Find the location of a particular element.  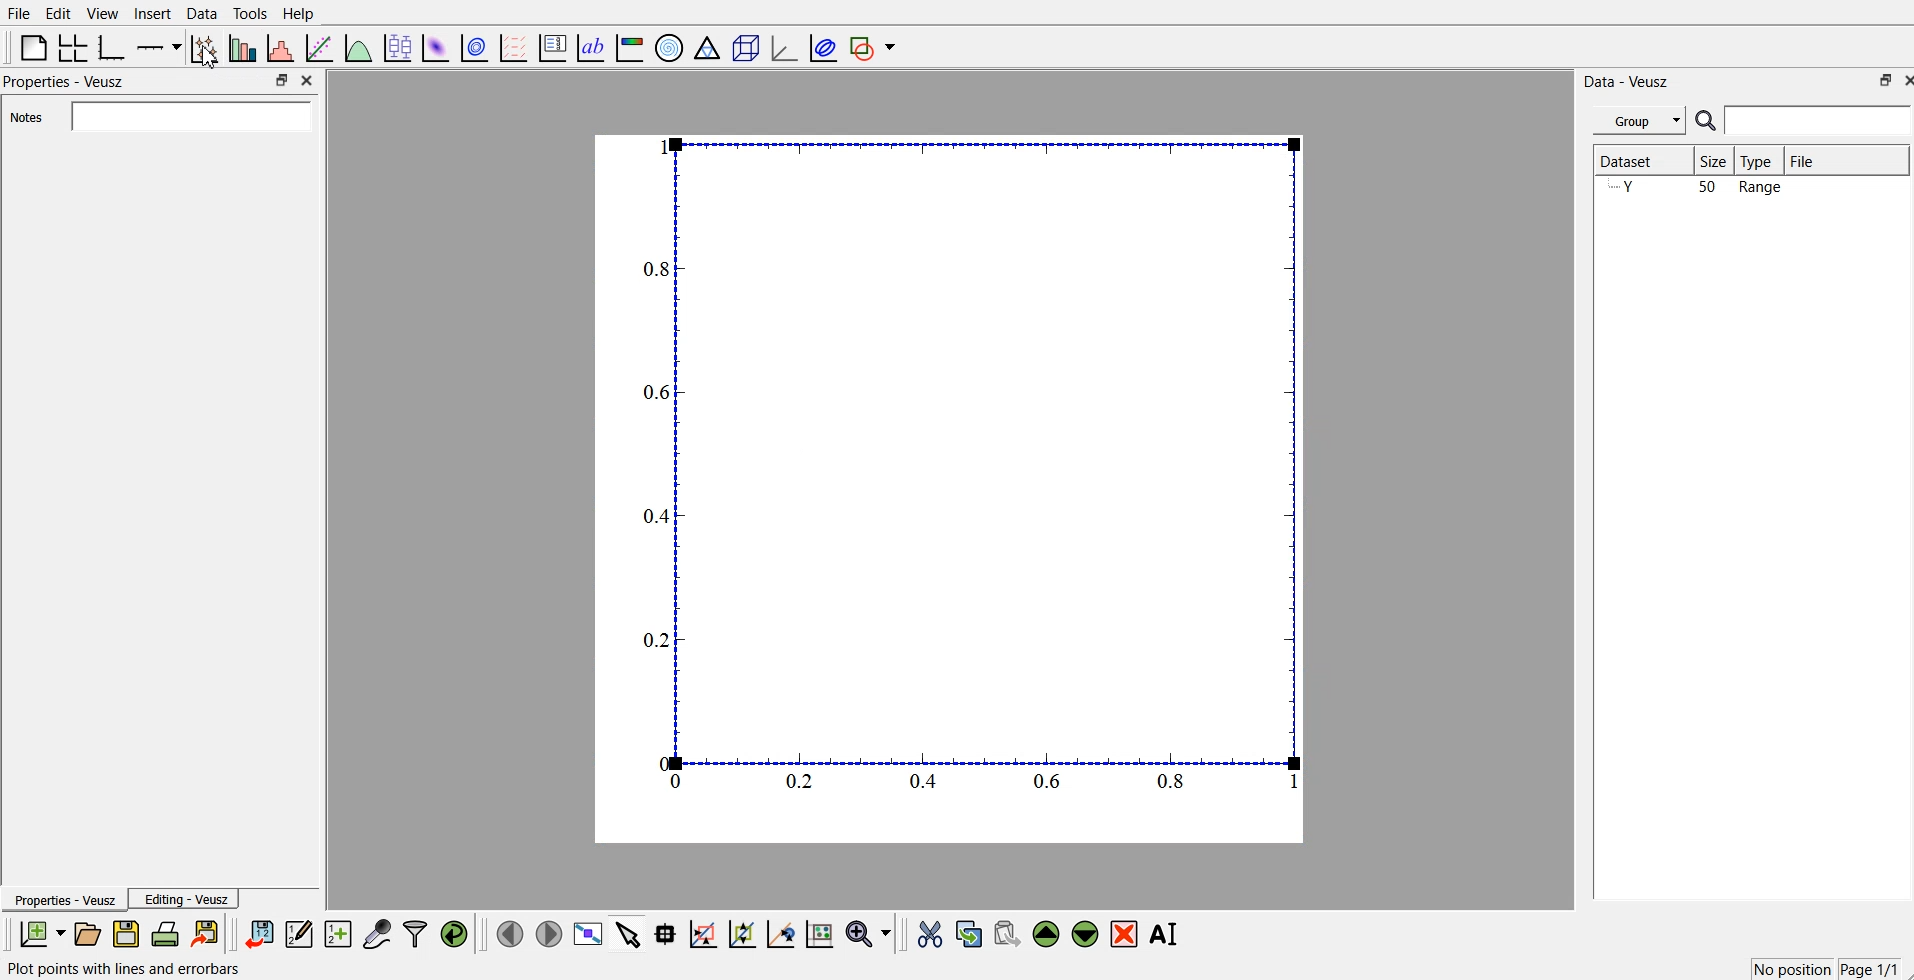

import data points is located at coordinates (260, 935).